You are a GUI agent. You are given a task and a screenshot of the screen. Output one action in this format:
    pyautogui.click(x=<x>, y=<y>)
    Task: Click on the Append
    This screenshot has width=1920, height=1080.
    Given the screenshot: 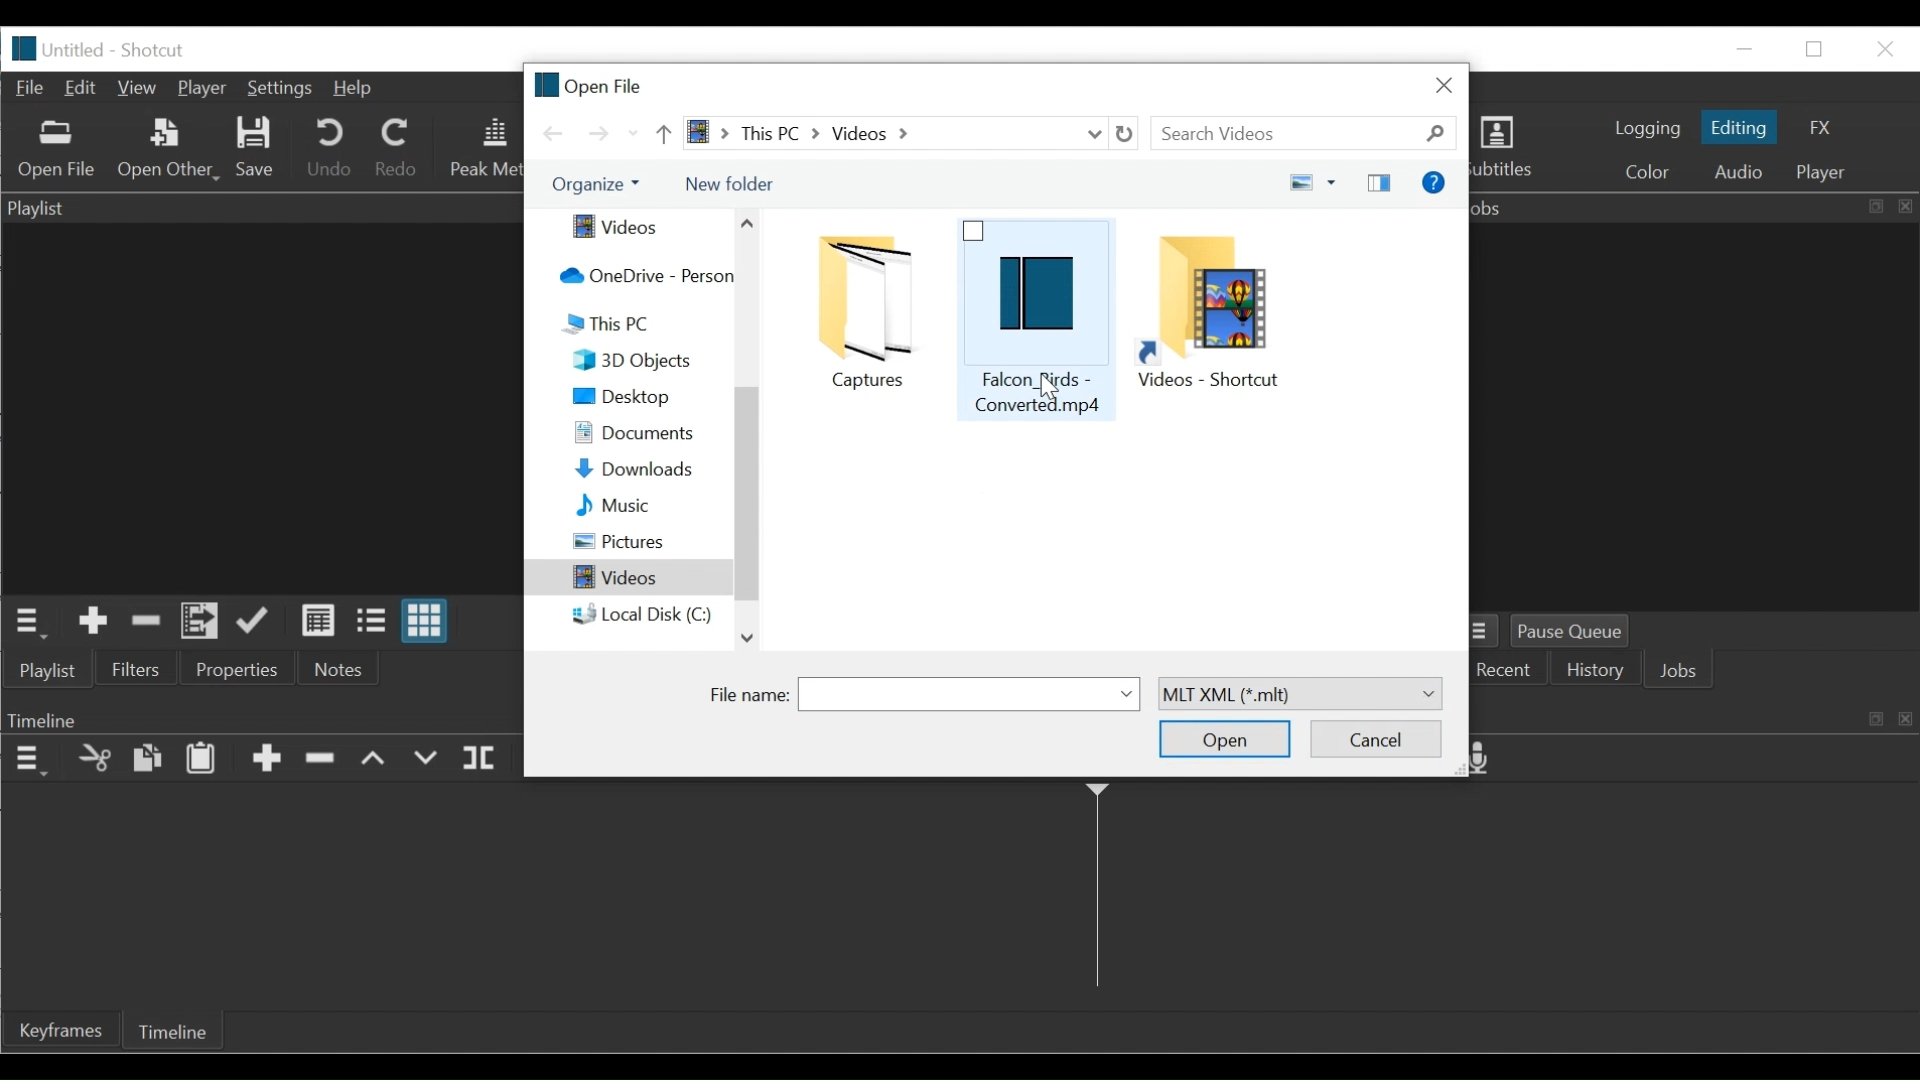 What is the action you would take?
    pyautogui.click(x=266, y=761)
    